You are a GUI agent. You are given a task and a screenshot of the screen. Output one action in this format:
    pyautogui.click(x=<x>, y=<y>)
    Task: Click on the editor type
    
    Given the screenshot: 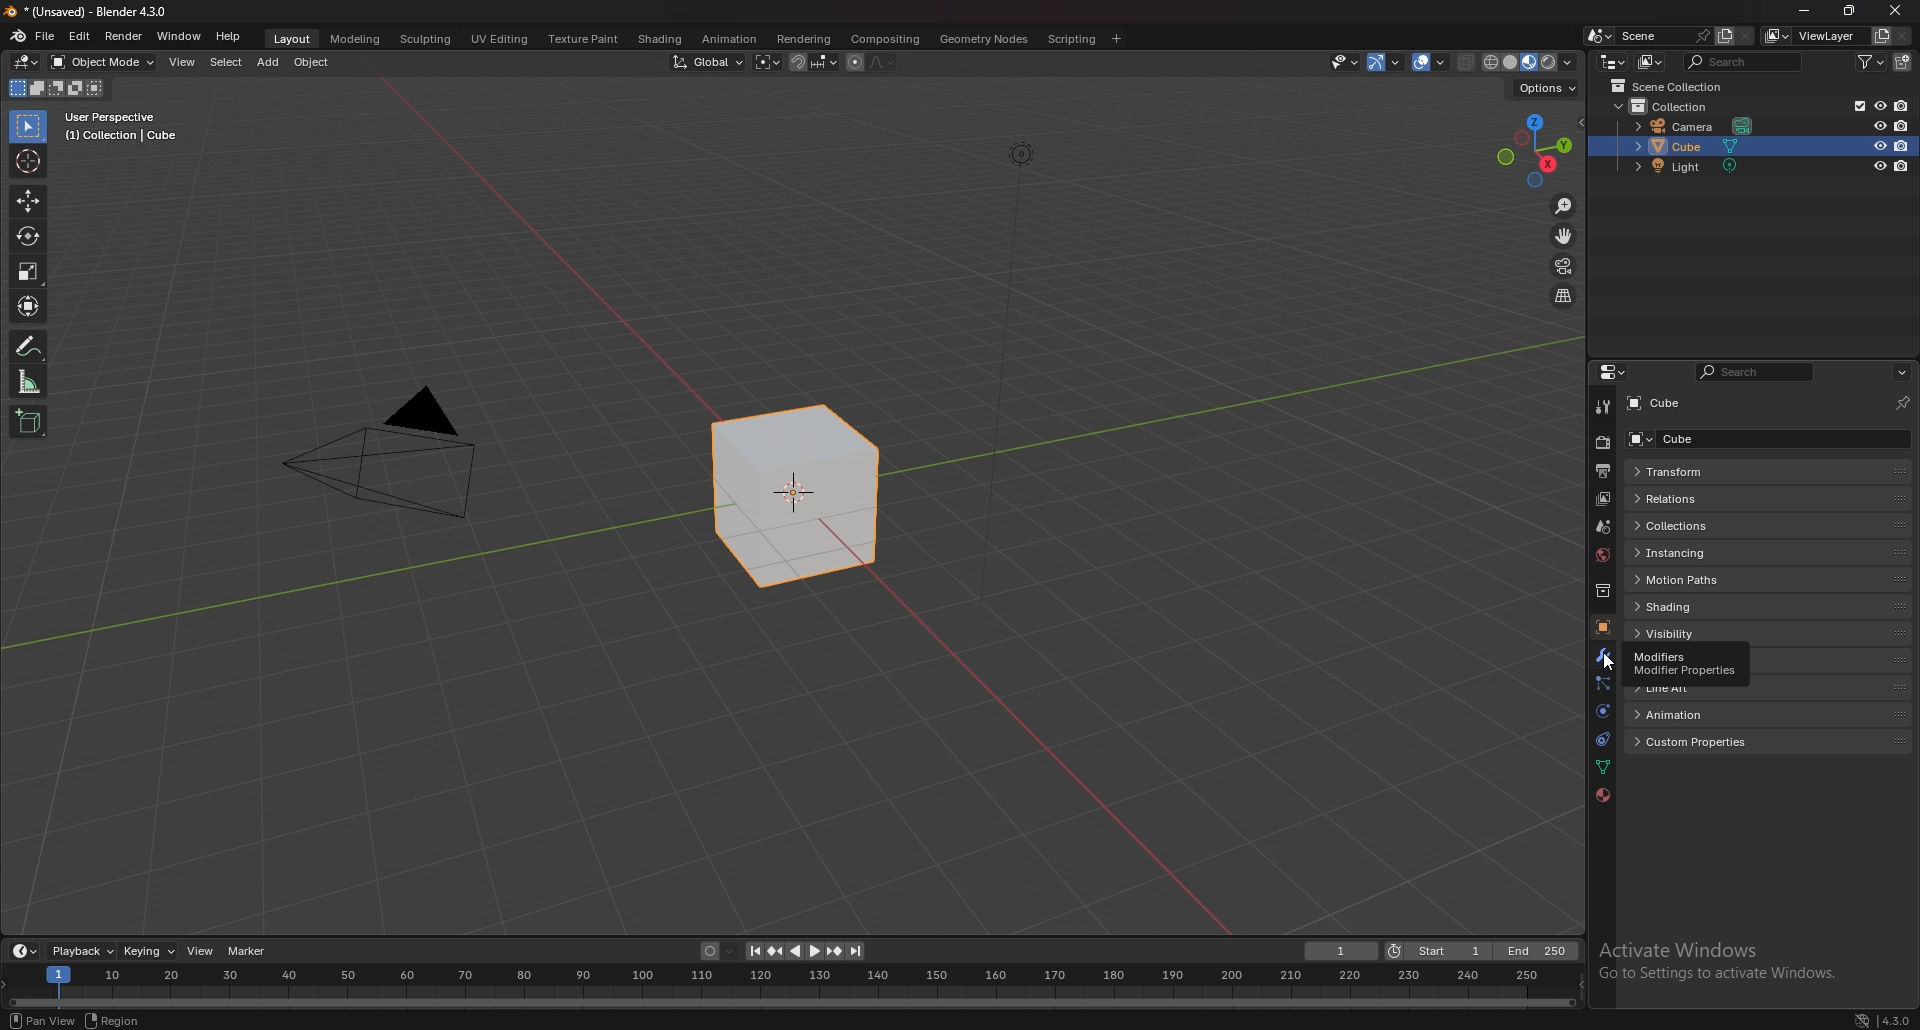 What is the action you would take?
    pyautogui.click(x=25, y=62)
    